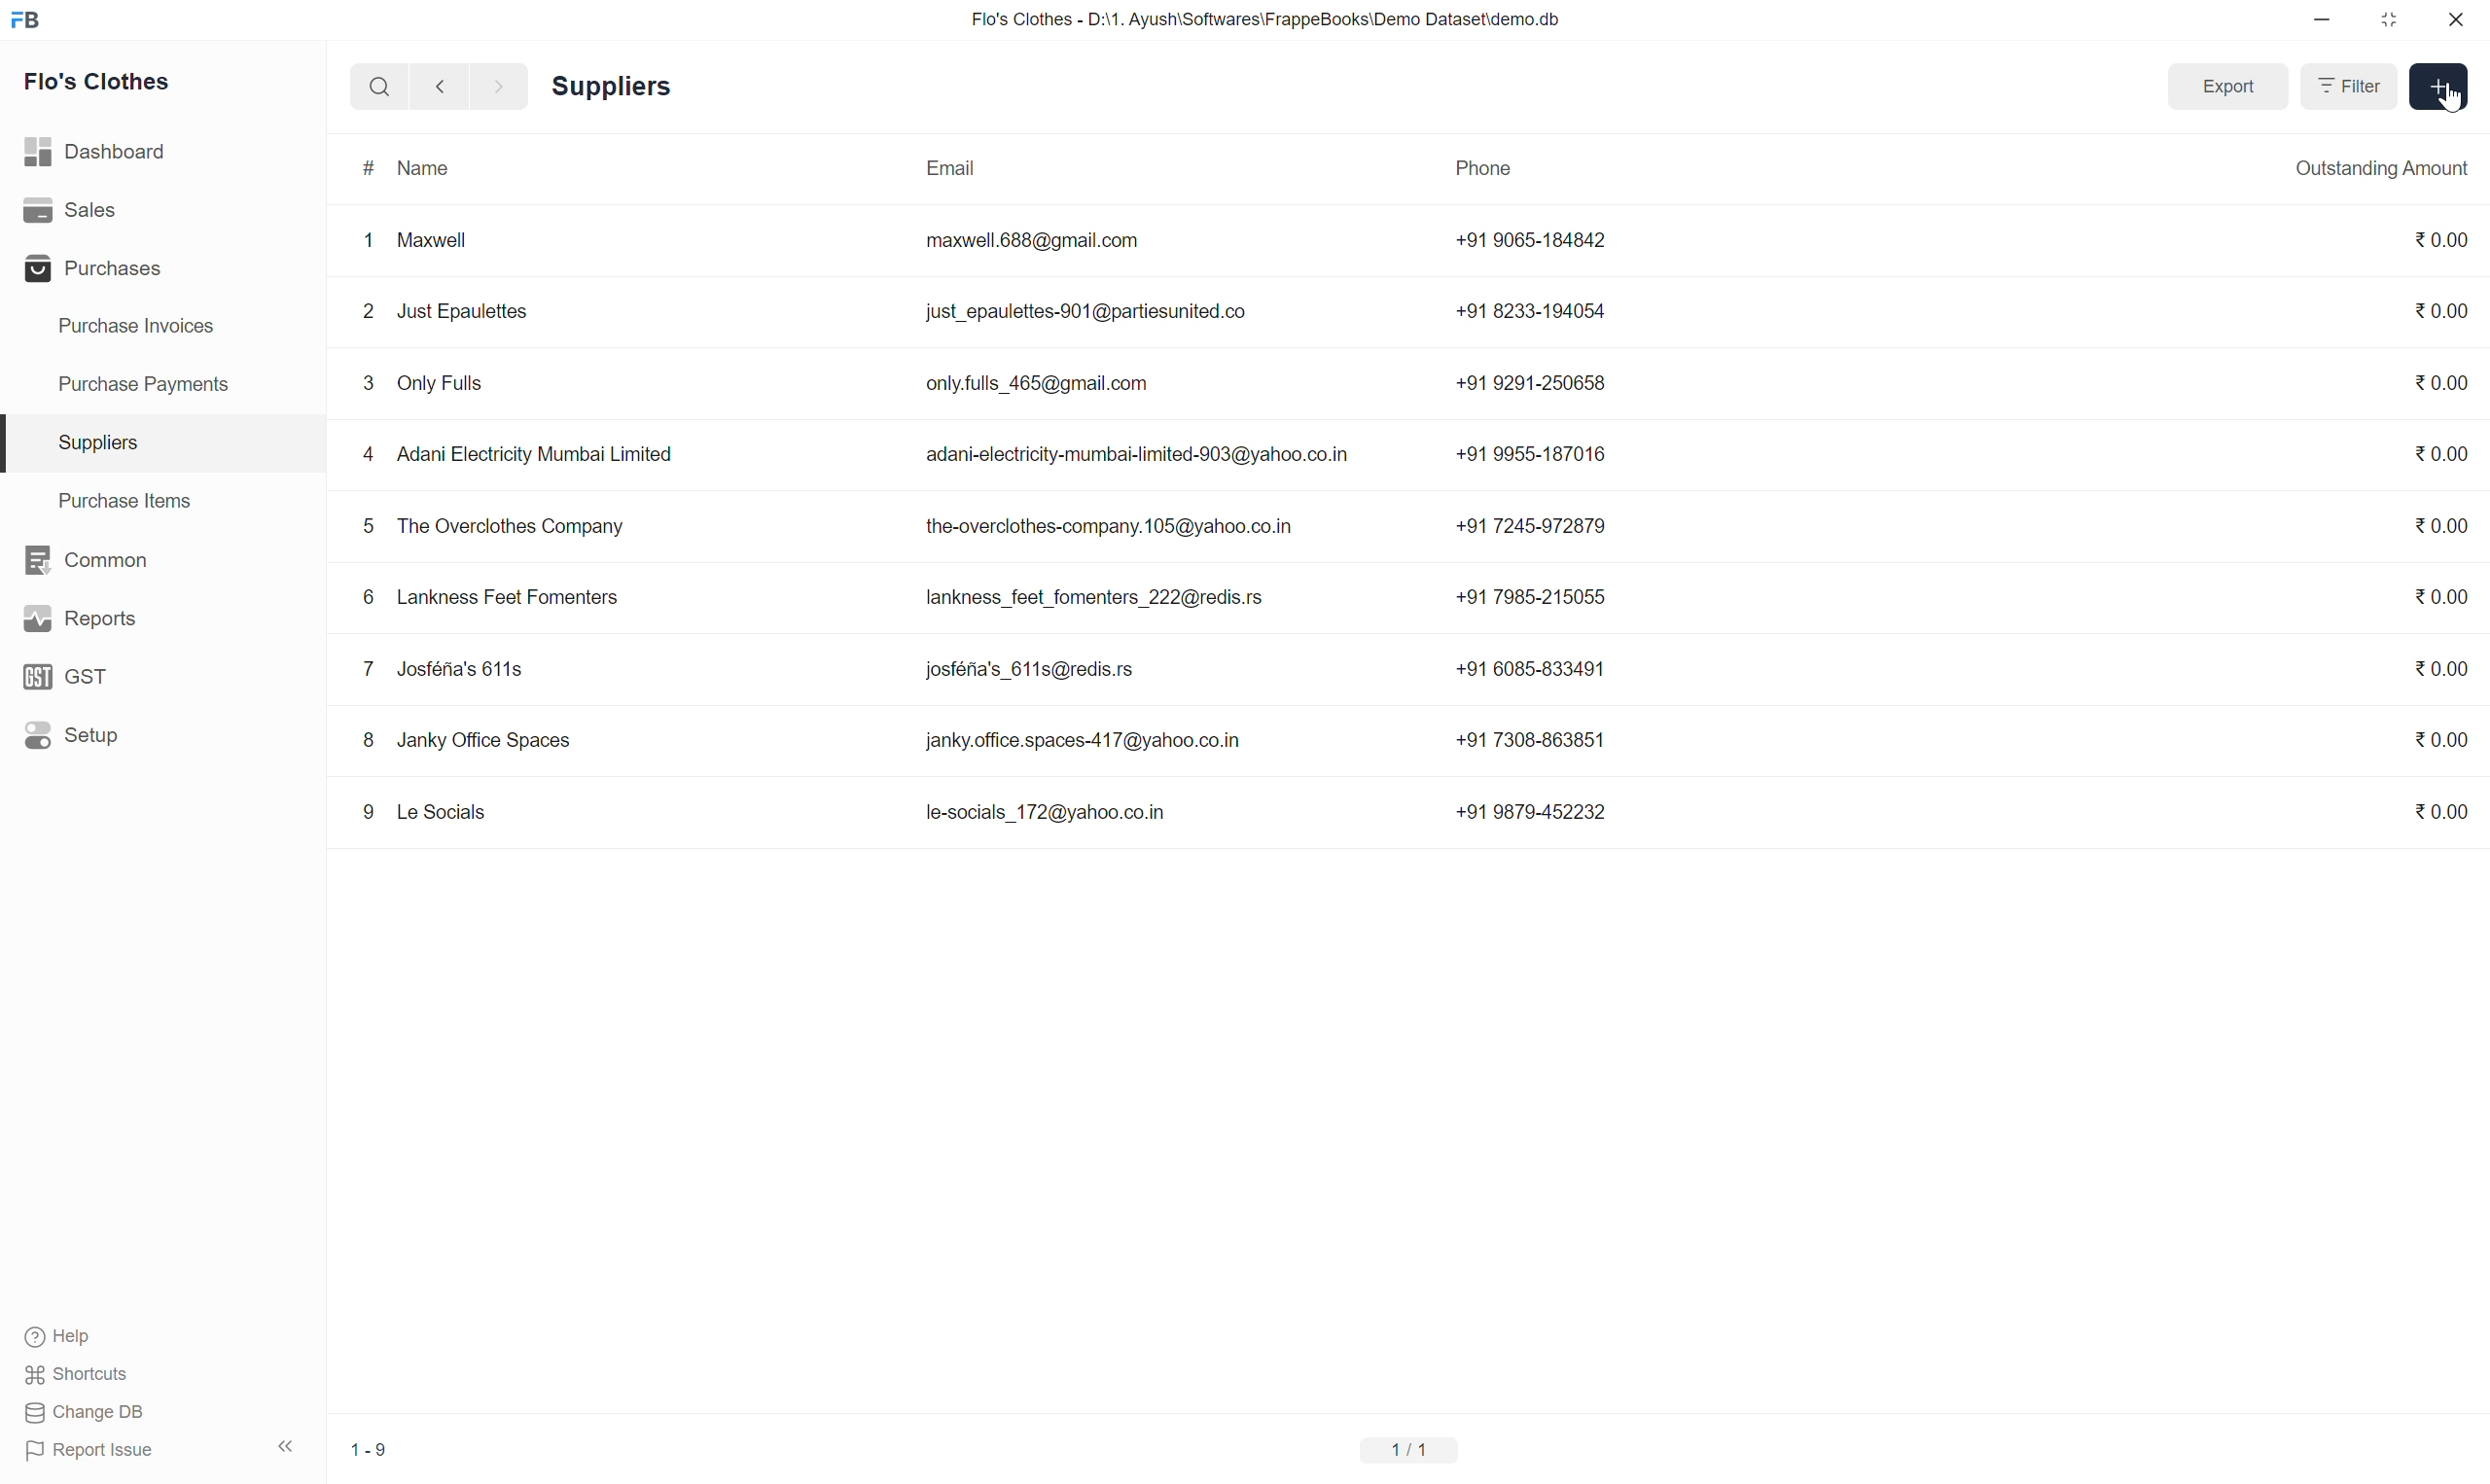 This screenshot has height=1484, width=2490. I want to click on # Name, so click(592, 169).